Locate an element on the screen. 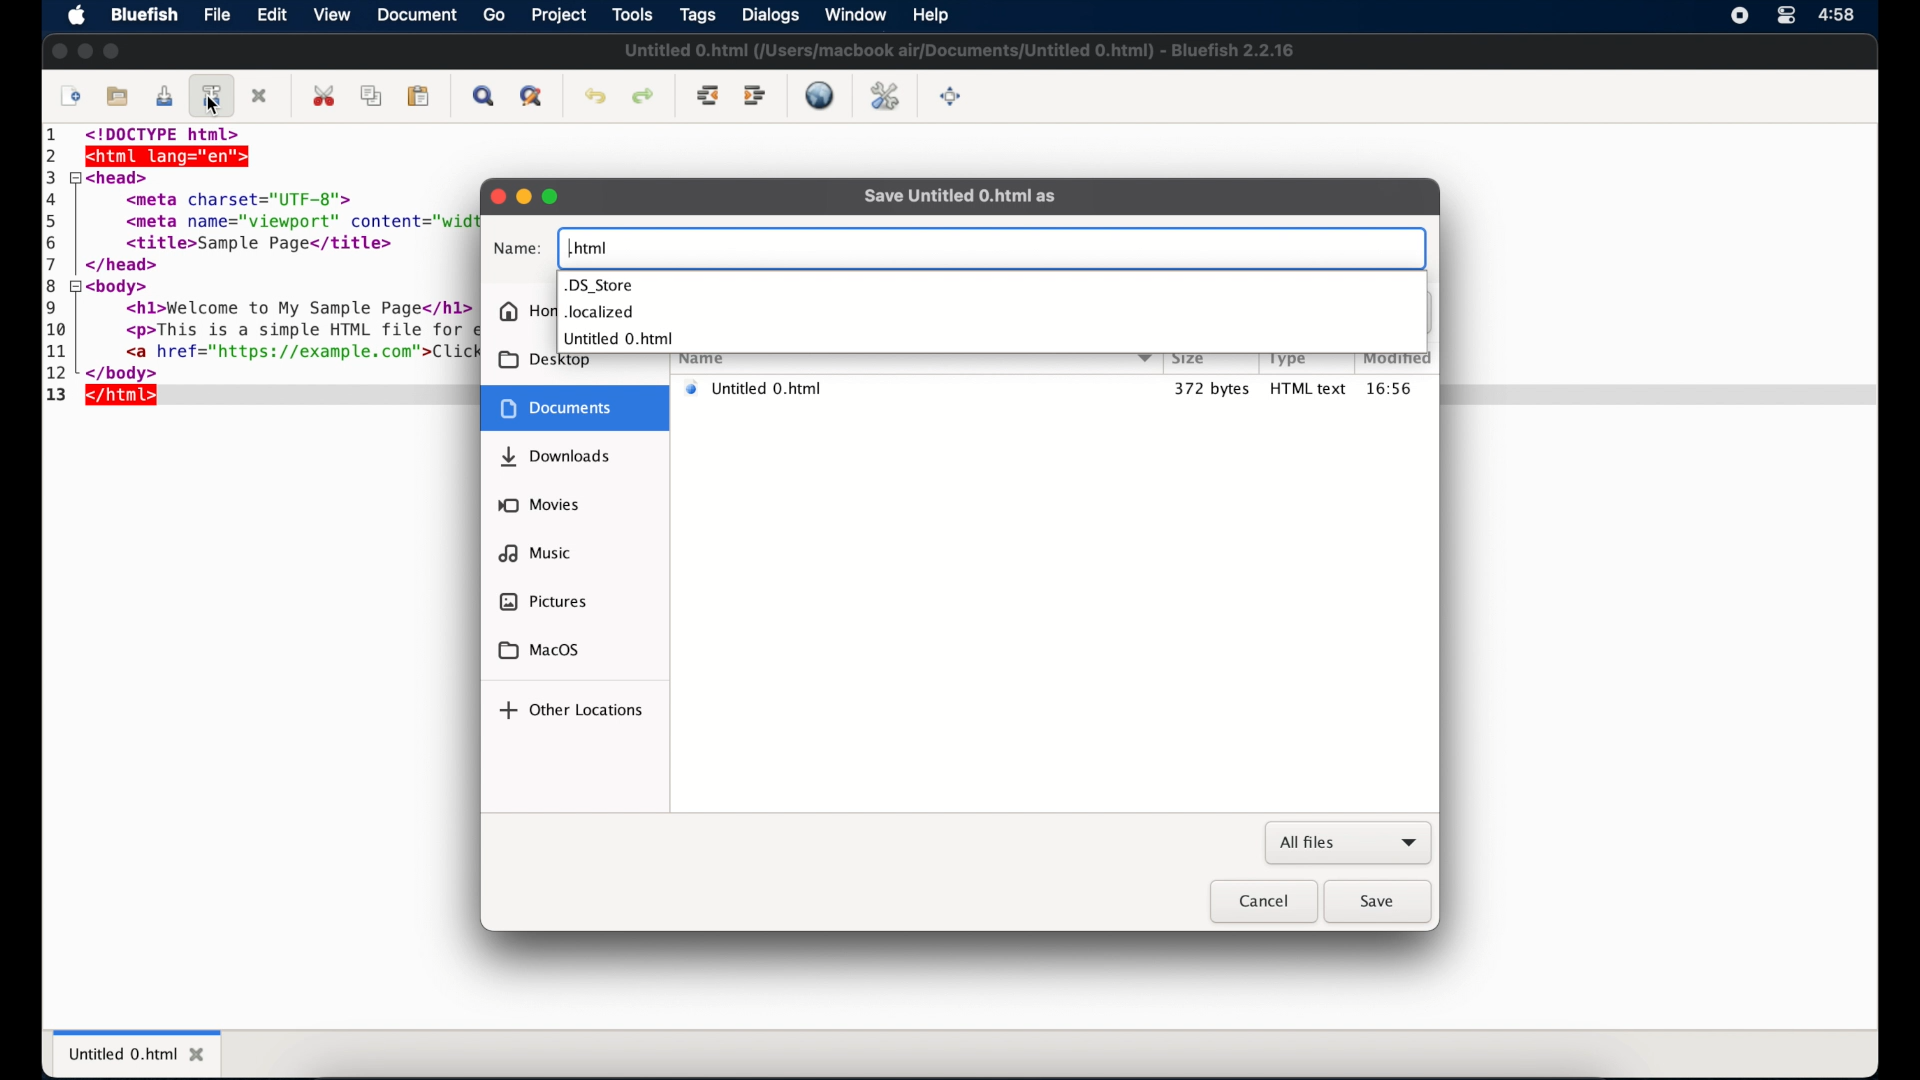  .html is located at coordinates (589, 247).